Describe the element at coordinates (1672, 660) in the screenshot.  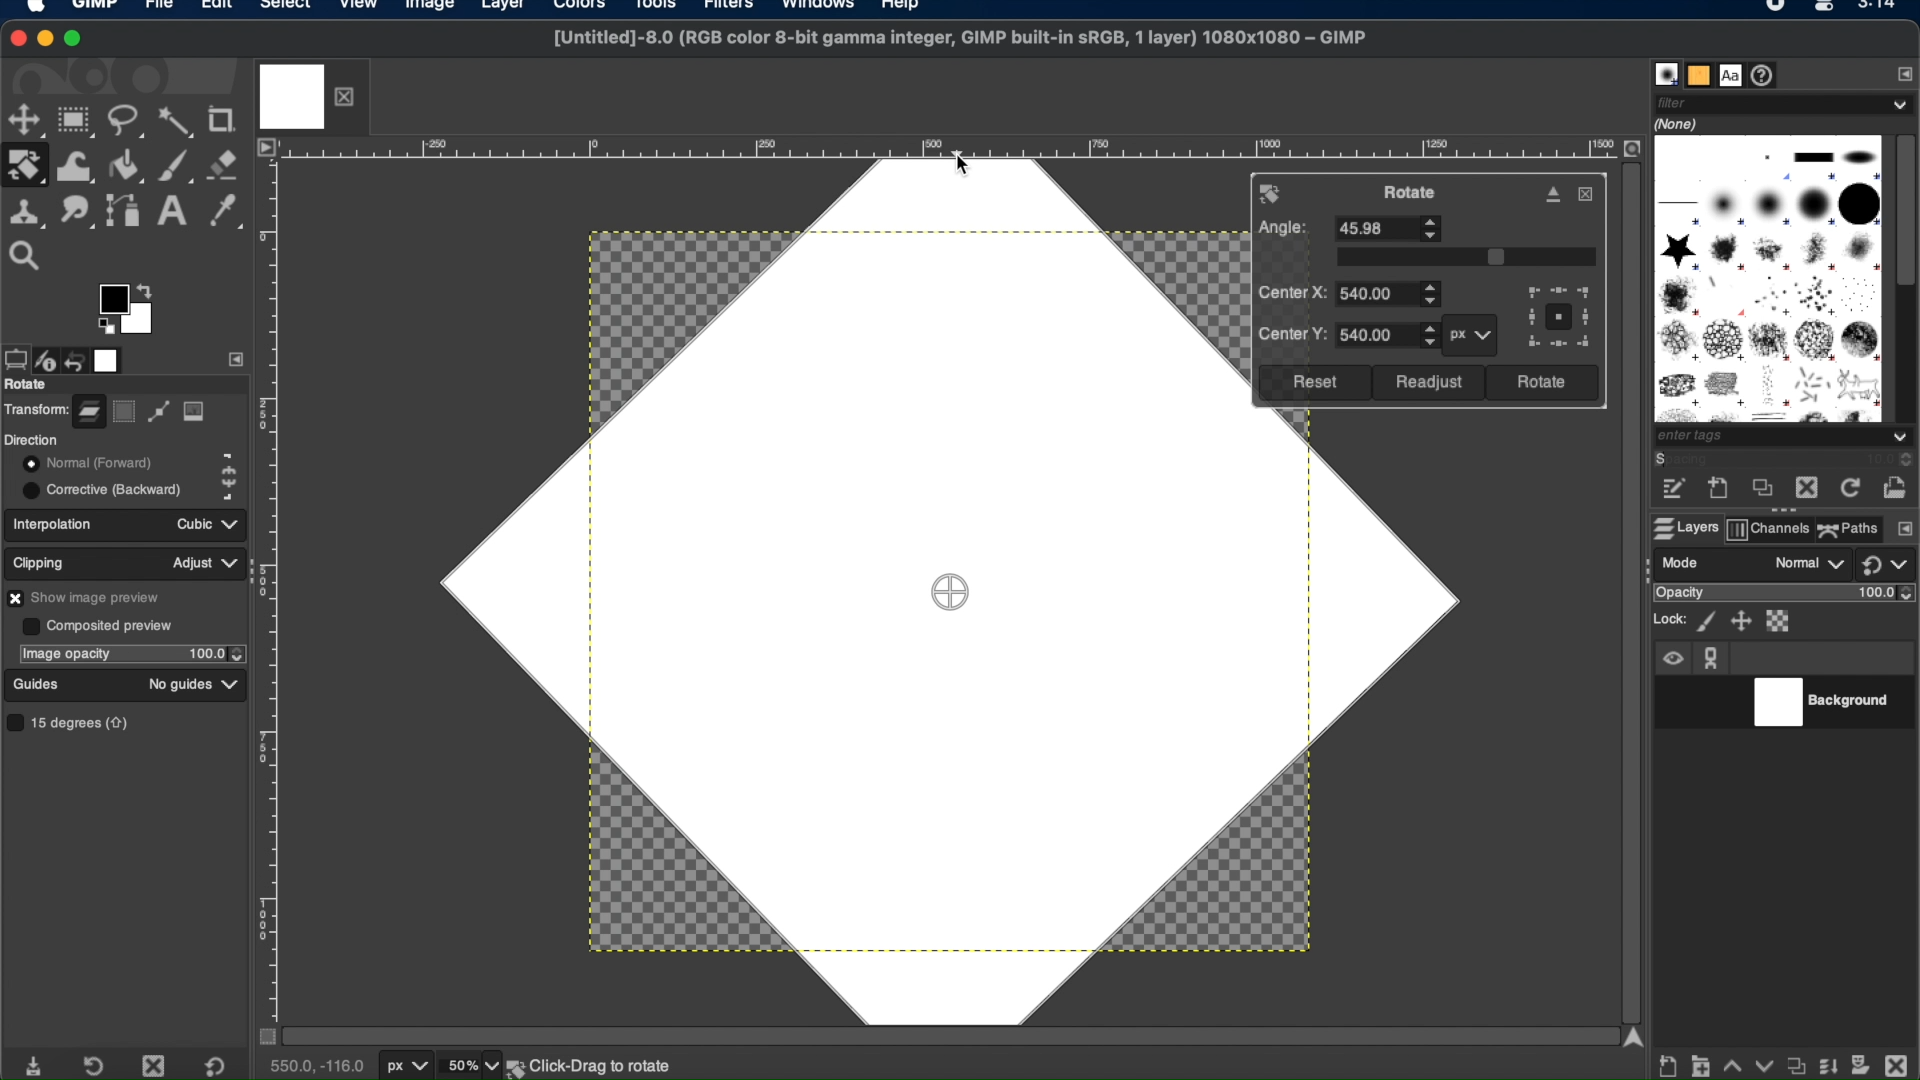
I see `visibility icon` at that location.